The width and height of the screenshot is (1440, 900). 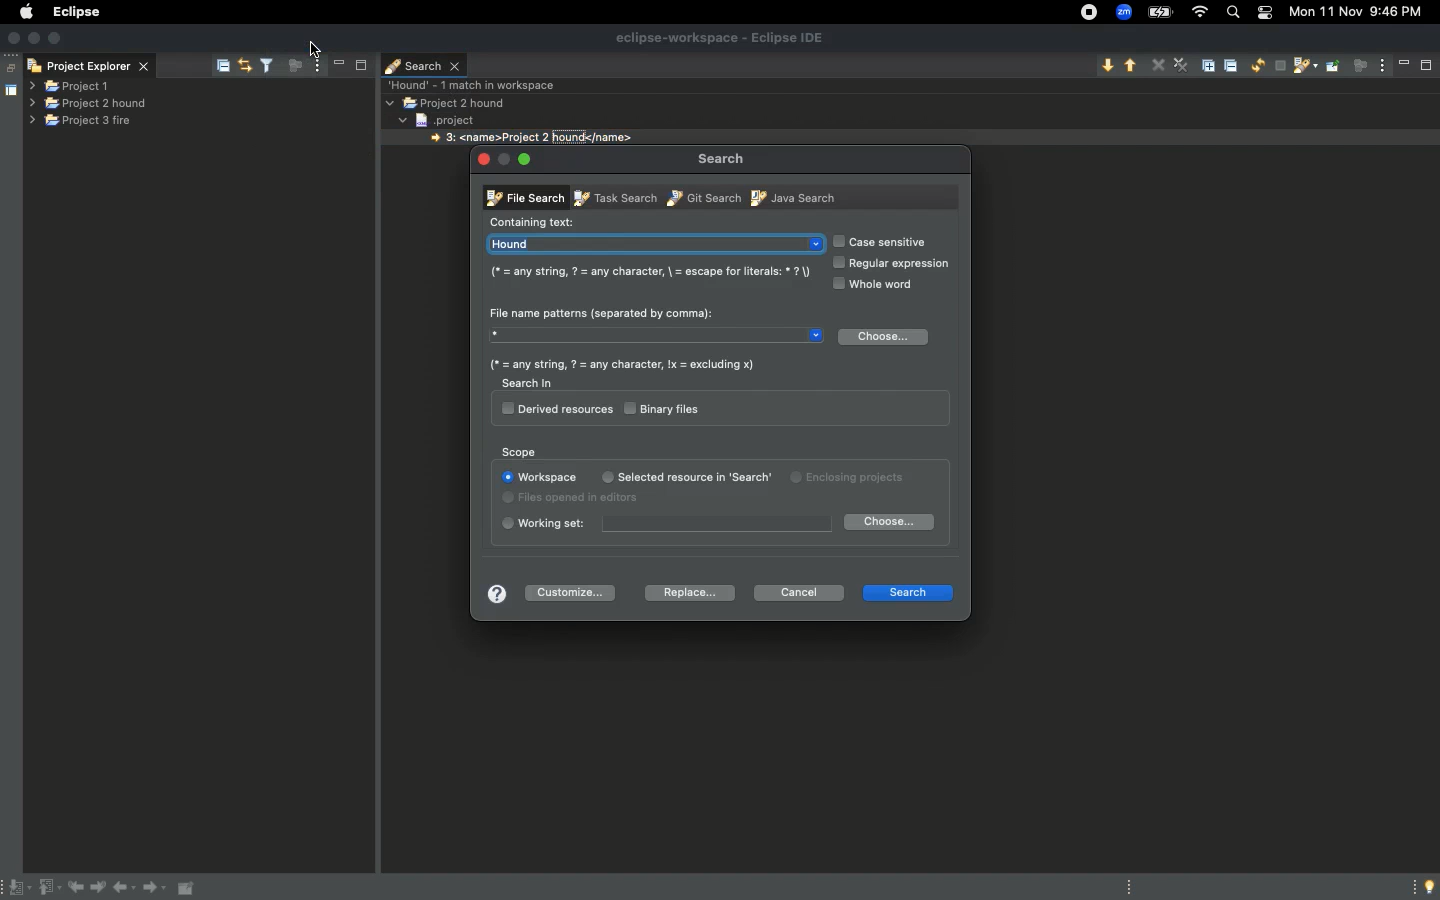 What do you see at coordinates (580, 499) in the screenshot?
I see `Files opened in editors` at bounding box center [580, 499].